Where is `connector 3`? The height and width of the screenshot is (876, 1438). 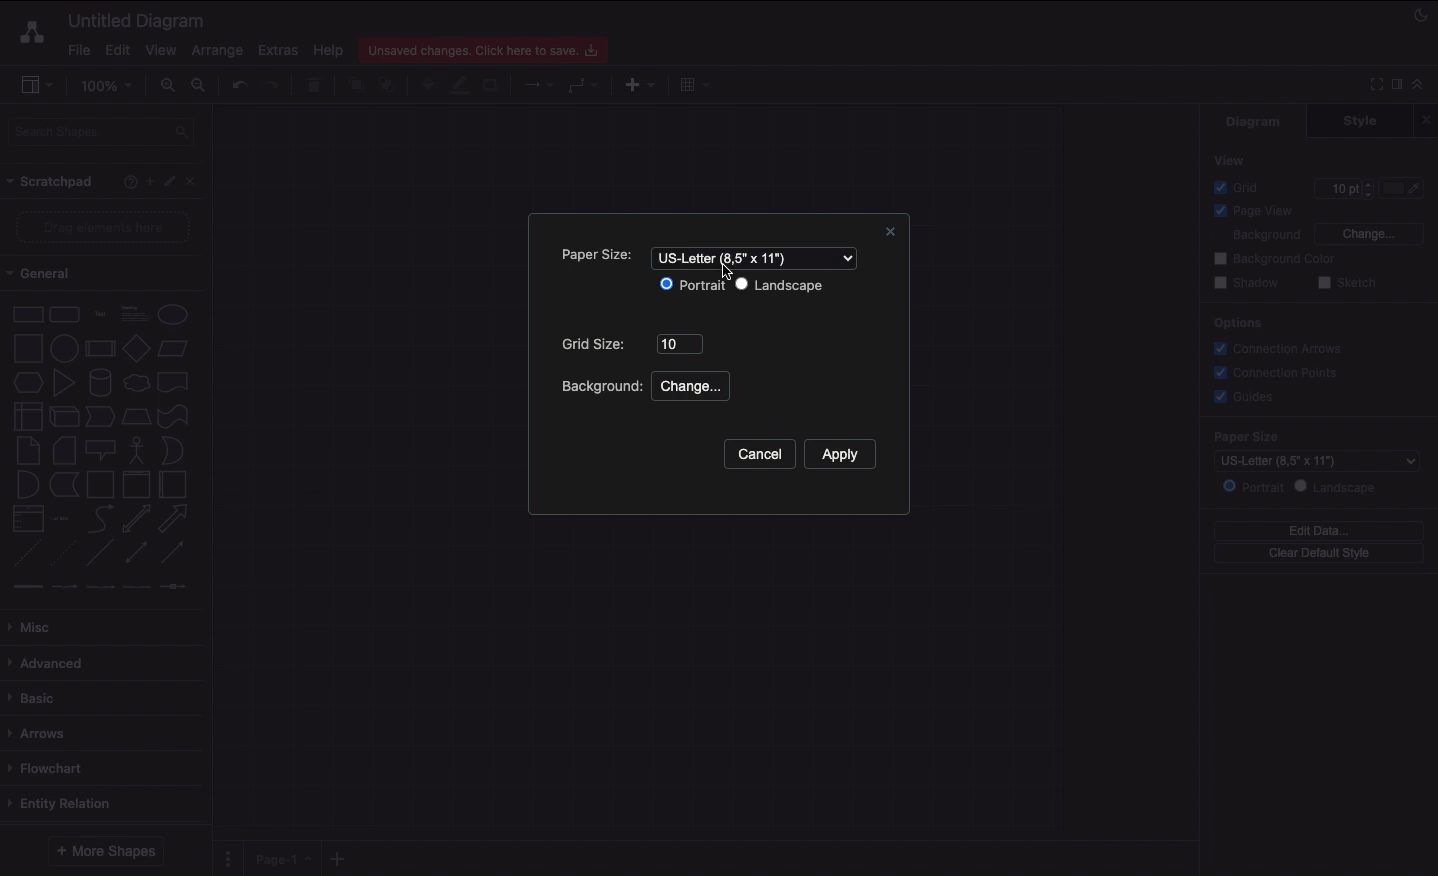
connector 3 is located at coordinates (98, 586).